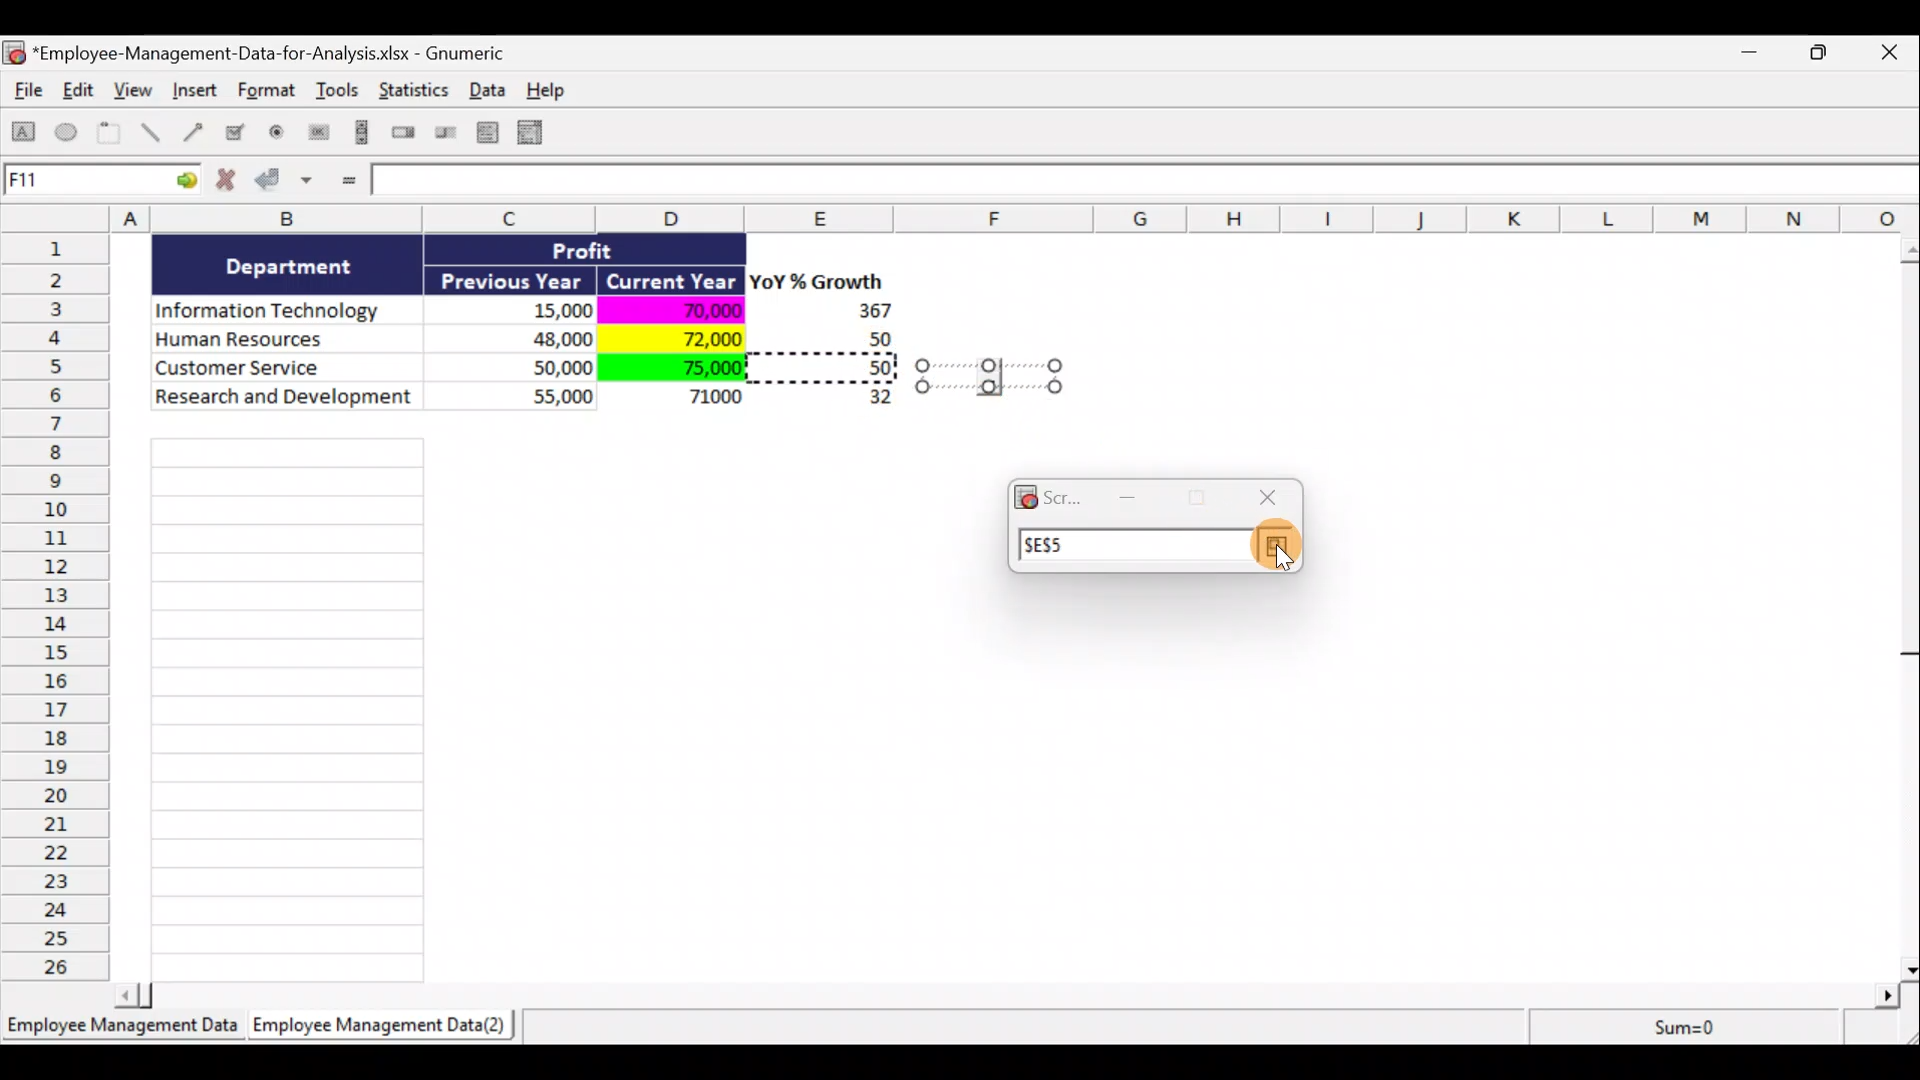  I want to click on Cancel change, so click(232, 184).